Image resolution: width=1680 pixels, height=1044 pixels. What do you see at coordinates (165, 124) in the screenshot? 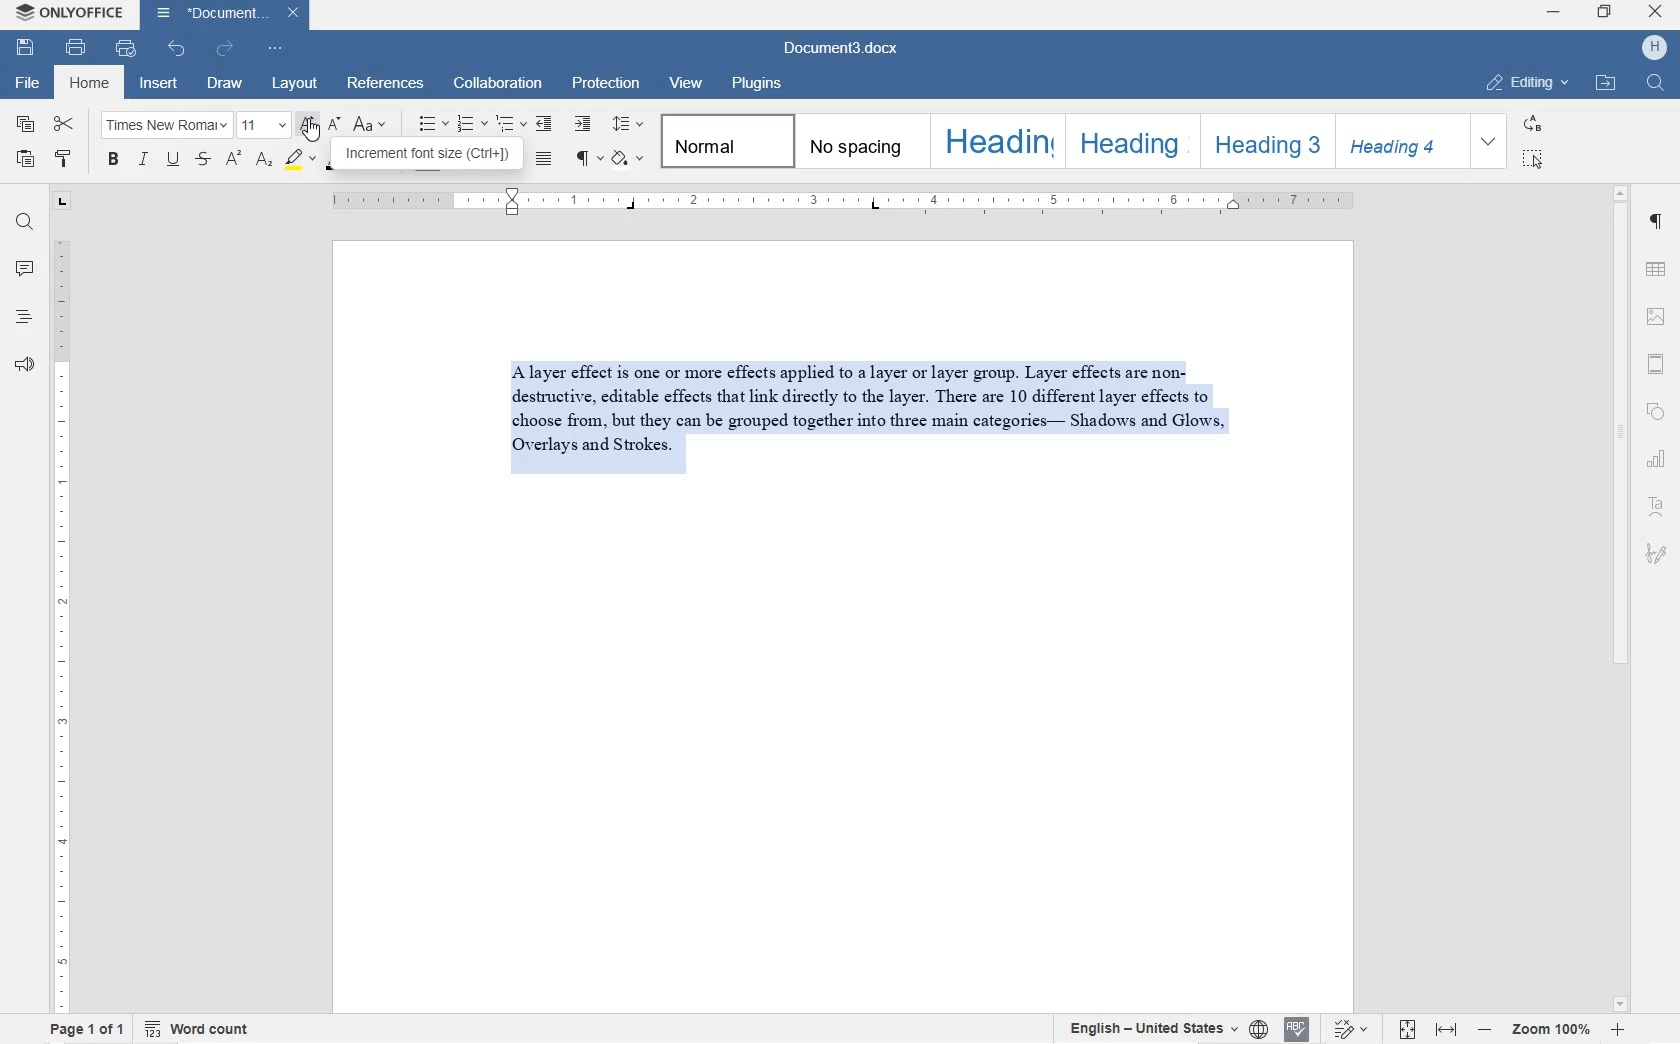
I see `font name` at bounding box center [165, 124].